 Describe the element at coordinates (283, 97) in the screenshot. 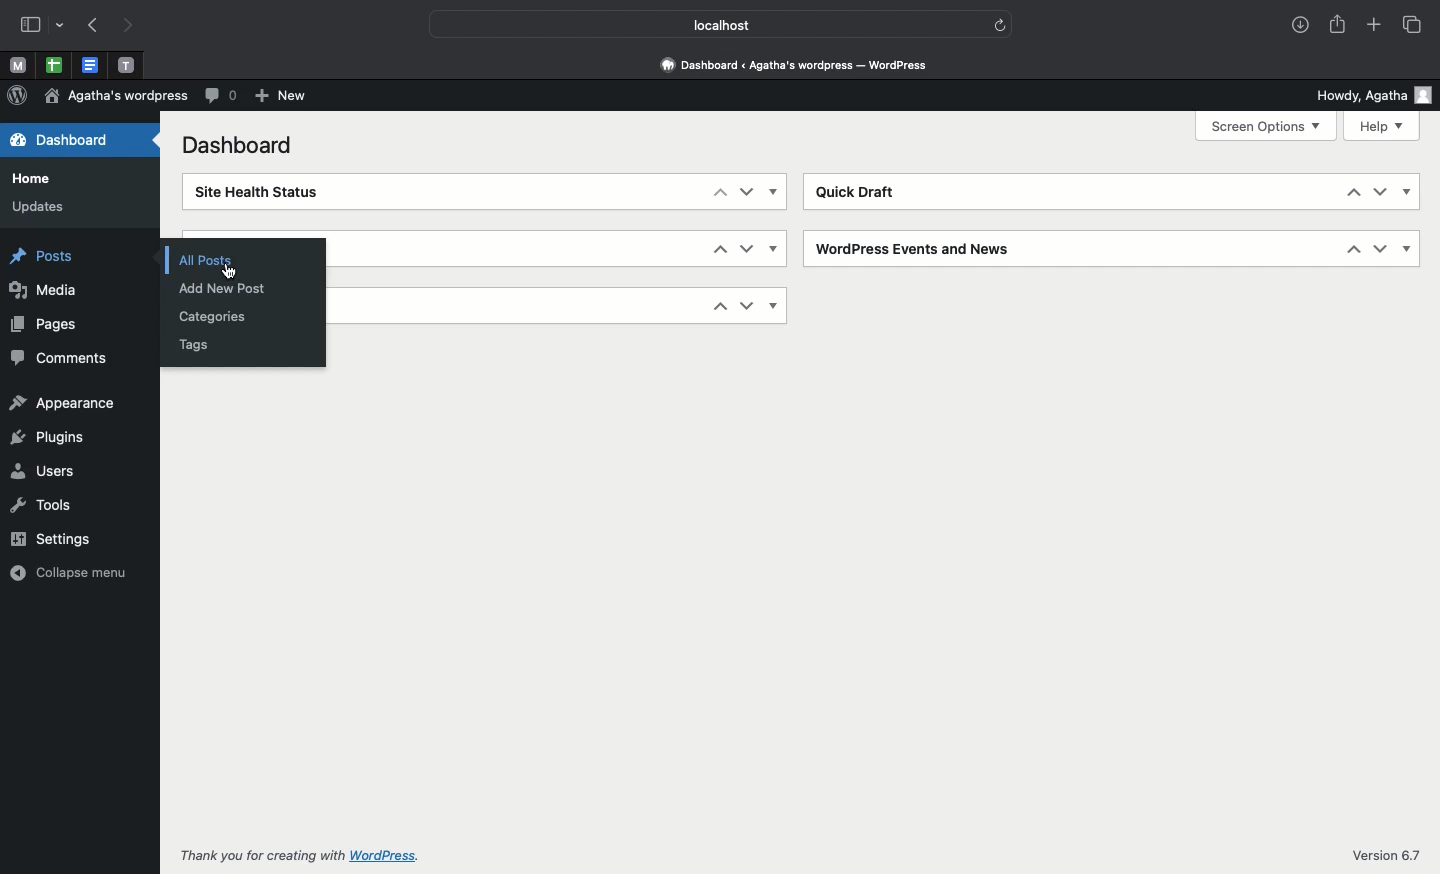

I see `New` at that location.